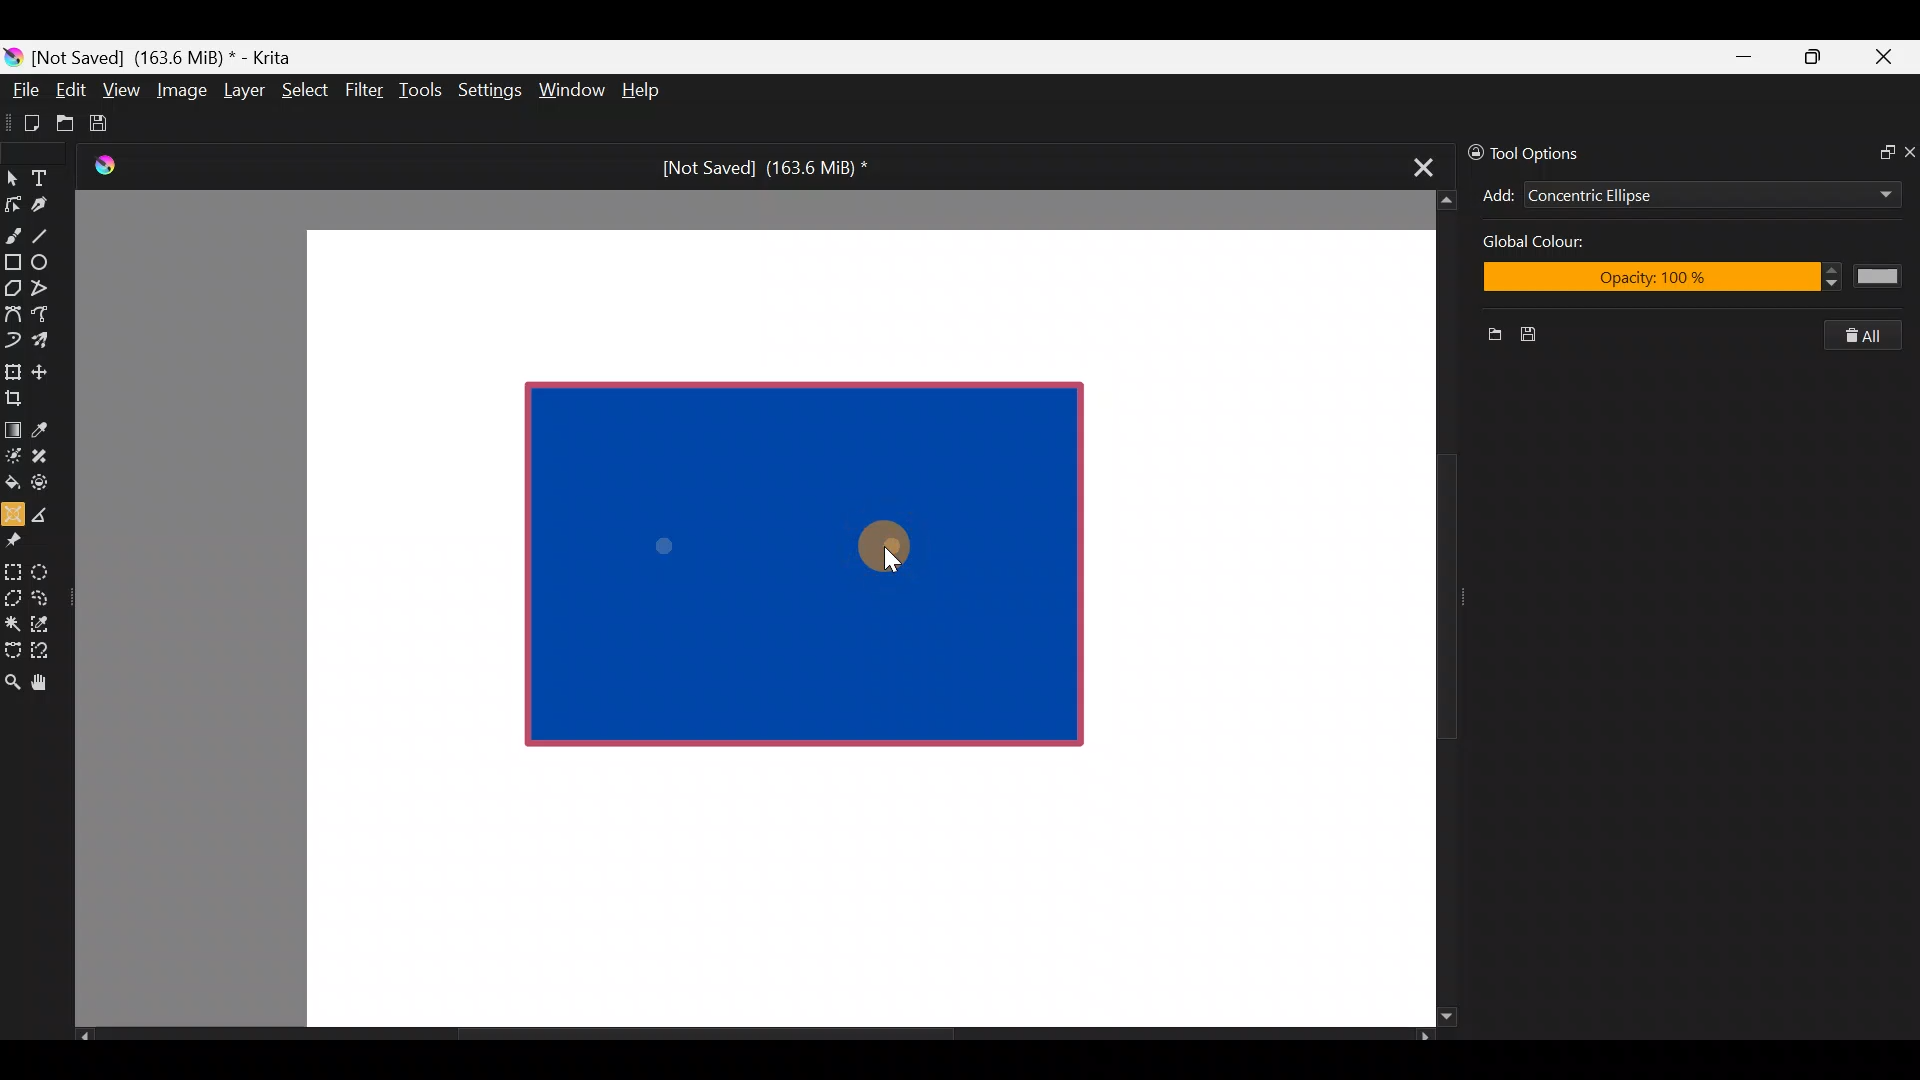  What do you see at coordinates (46, 455) in the screenshot?
I see `Smart patch tool` at bounding box center [46, 455].